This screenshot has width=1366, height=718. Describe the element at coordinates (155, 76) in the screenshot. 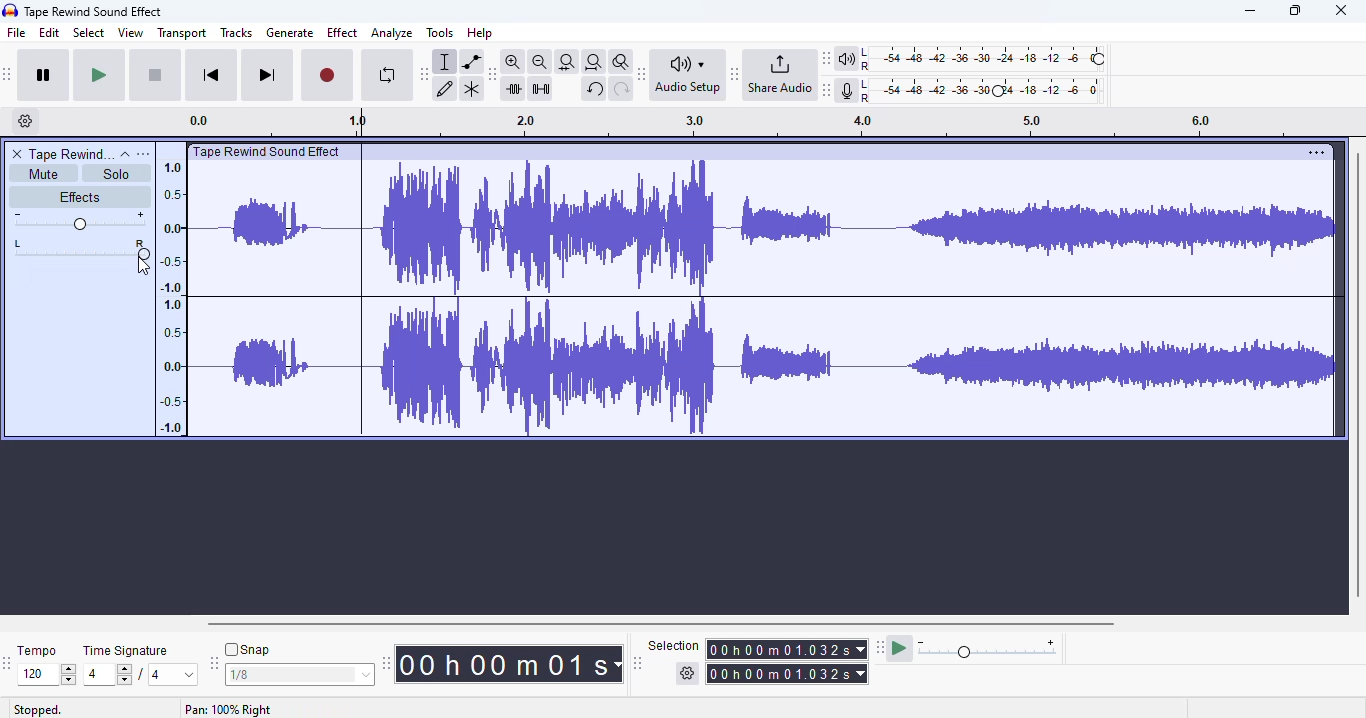

I see `stop` at that location.